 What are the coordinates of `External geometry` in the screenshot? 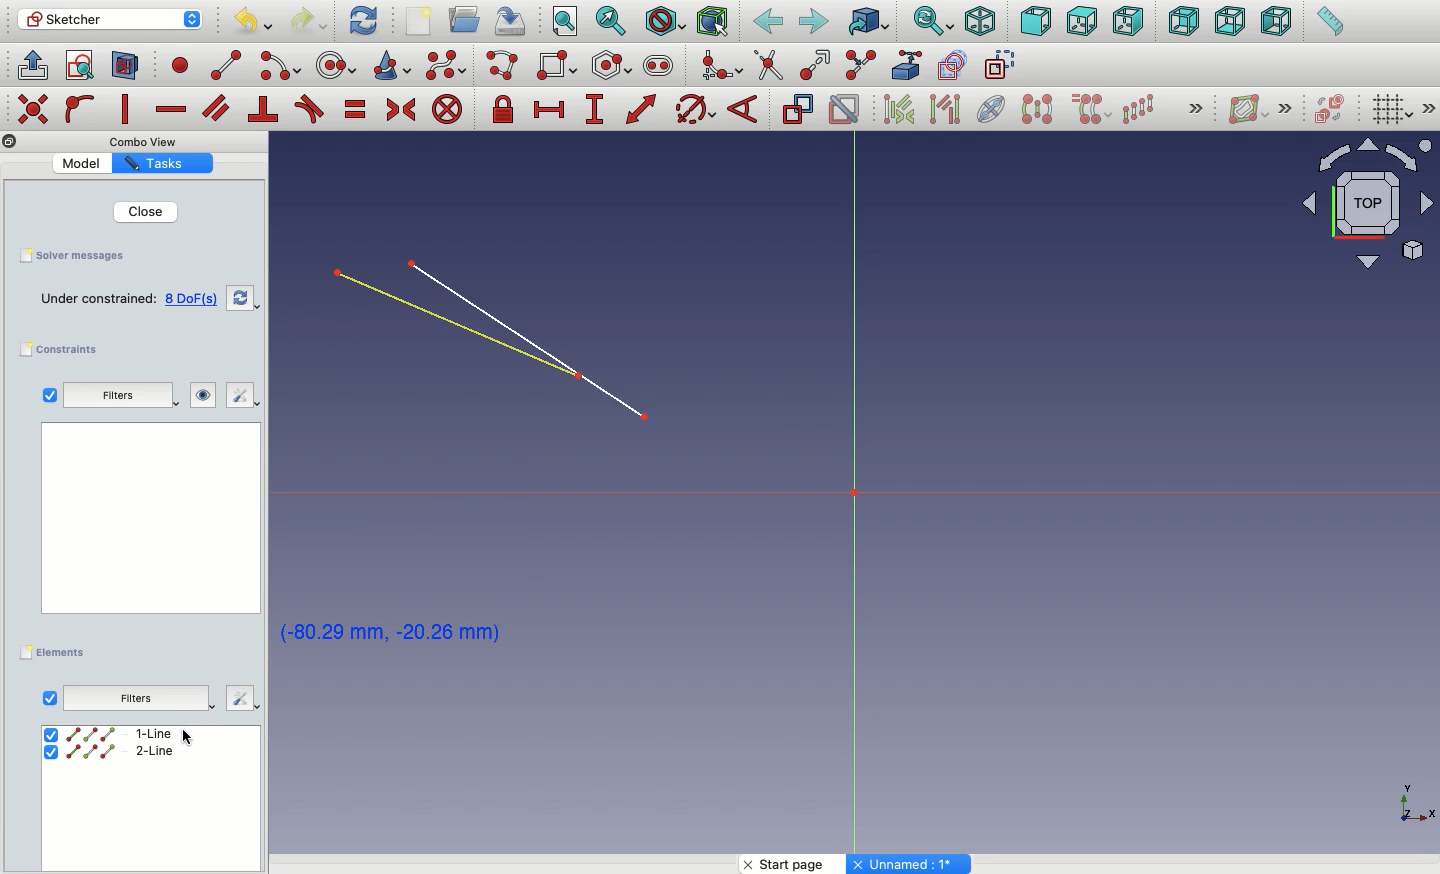 It's located at (904, 64).